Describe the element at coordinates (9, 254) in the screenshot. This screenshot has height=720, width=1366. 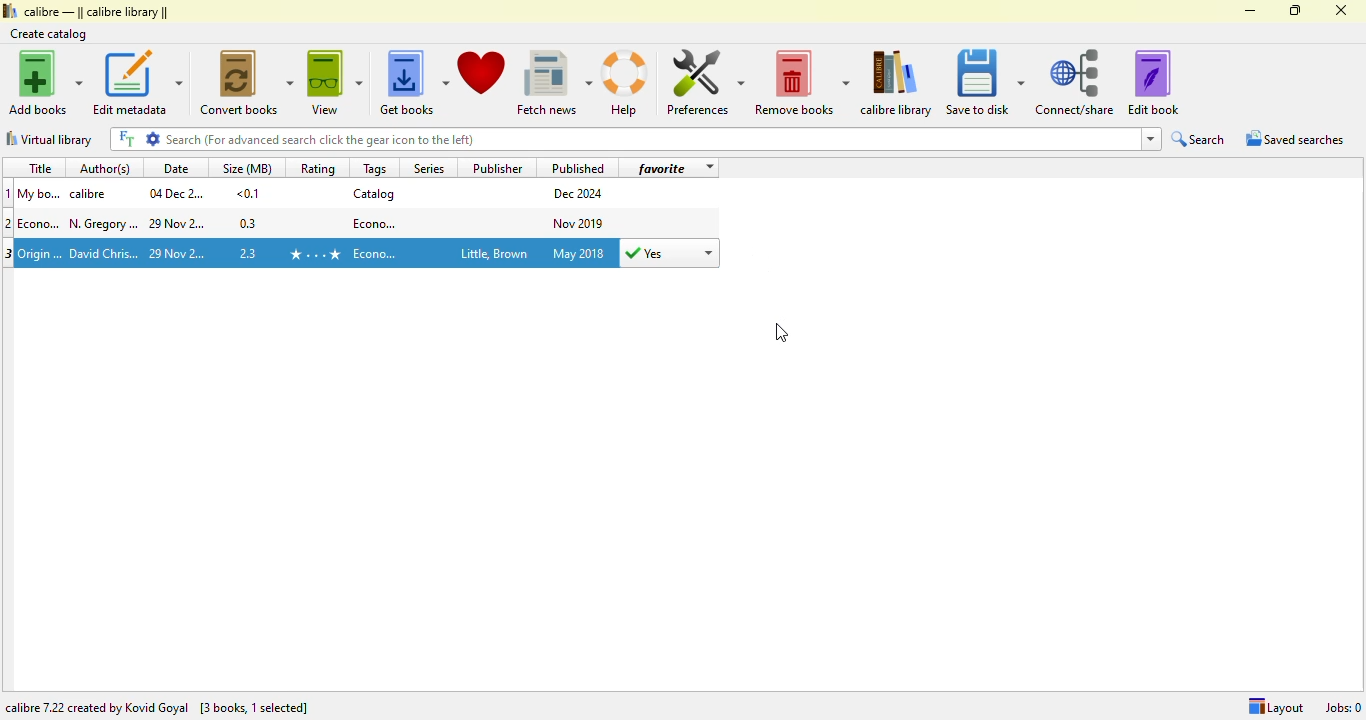
I see `3` at that location.